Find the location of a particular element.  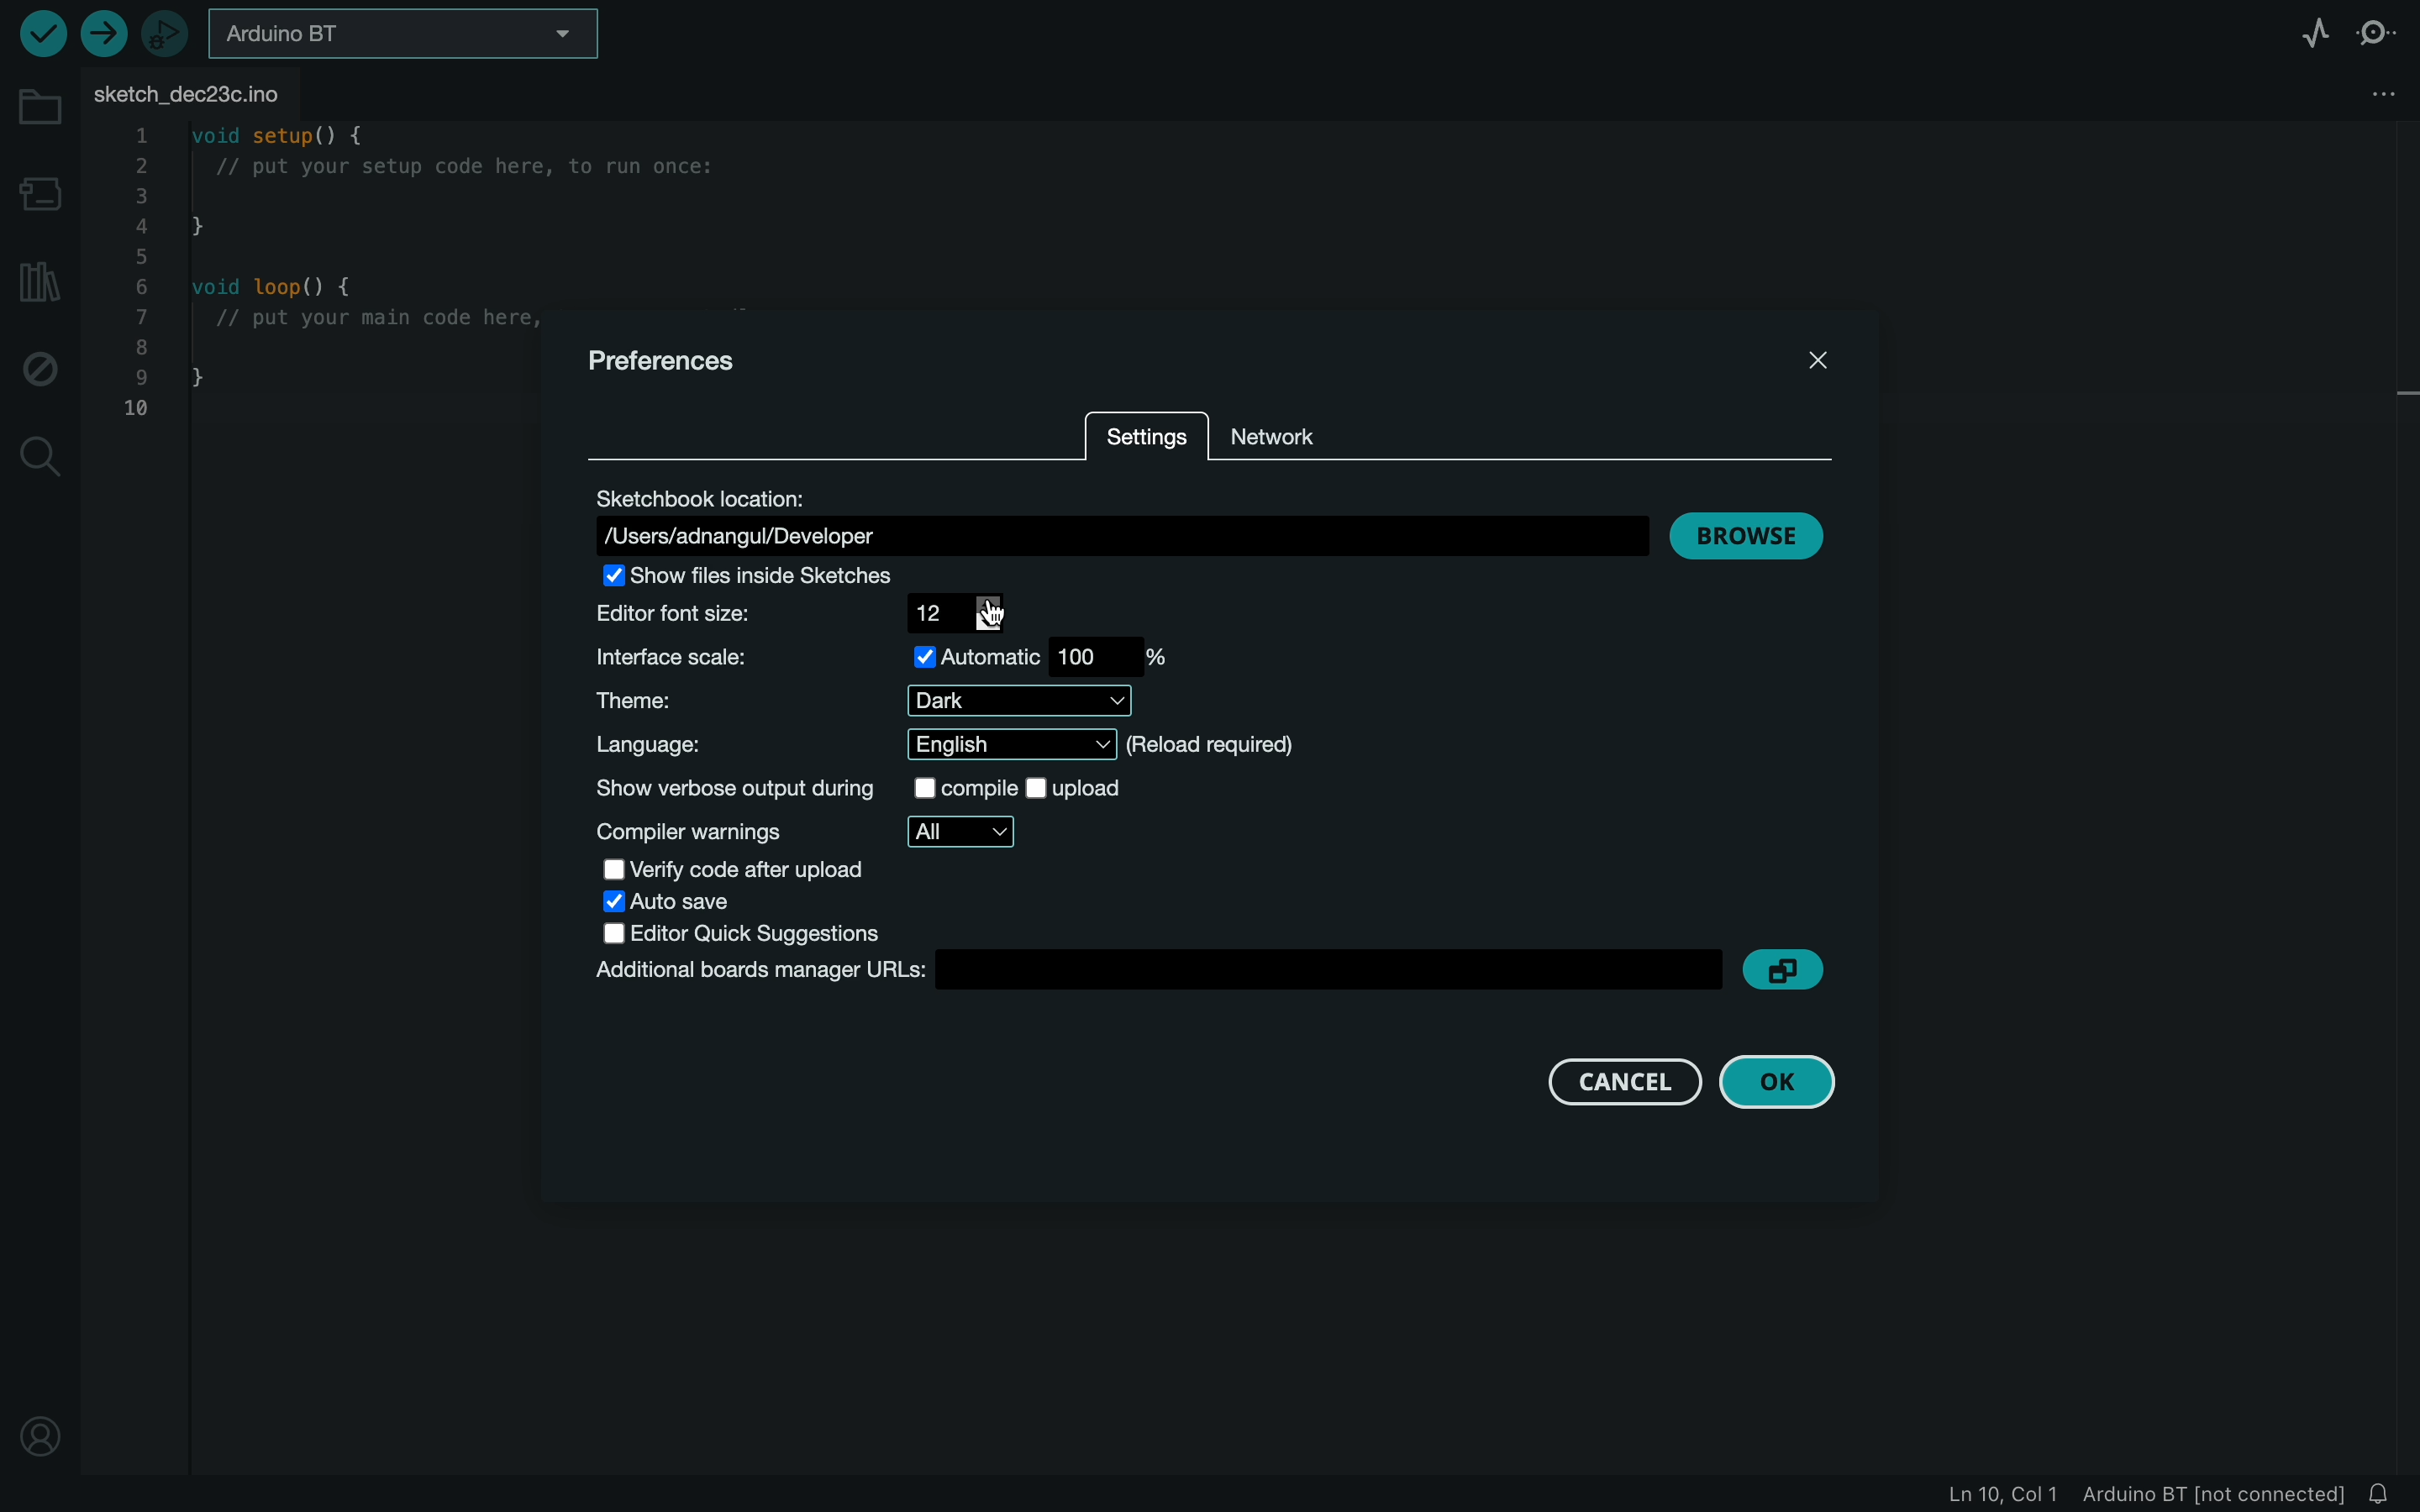

verify is located at coordinates (43, 35).